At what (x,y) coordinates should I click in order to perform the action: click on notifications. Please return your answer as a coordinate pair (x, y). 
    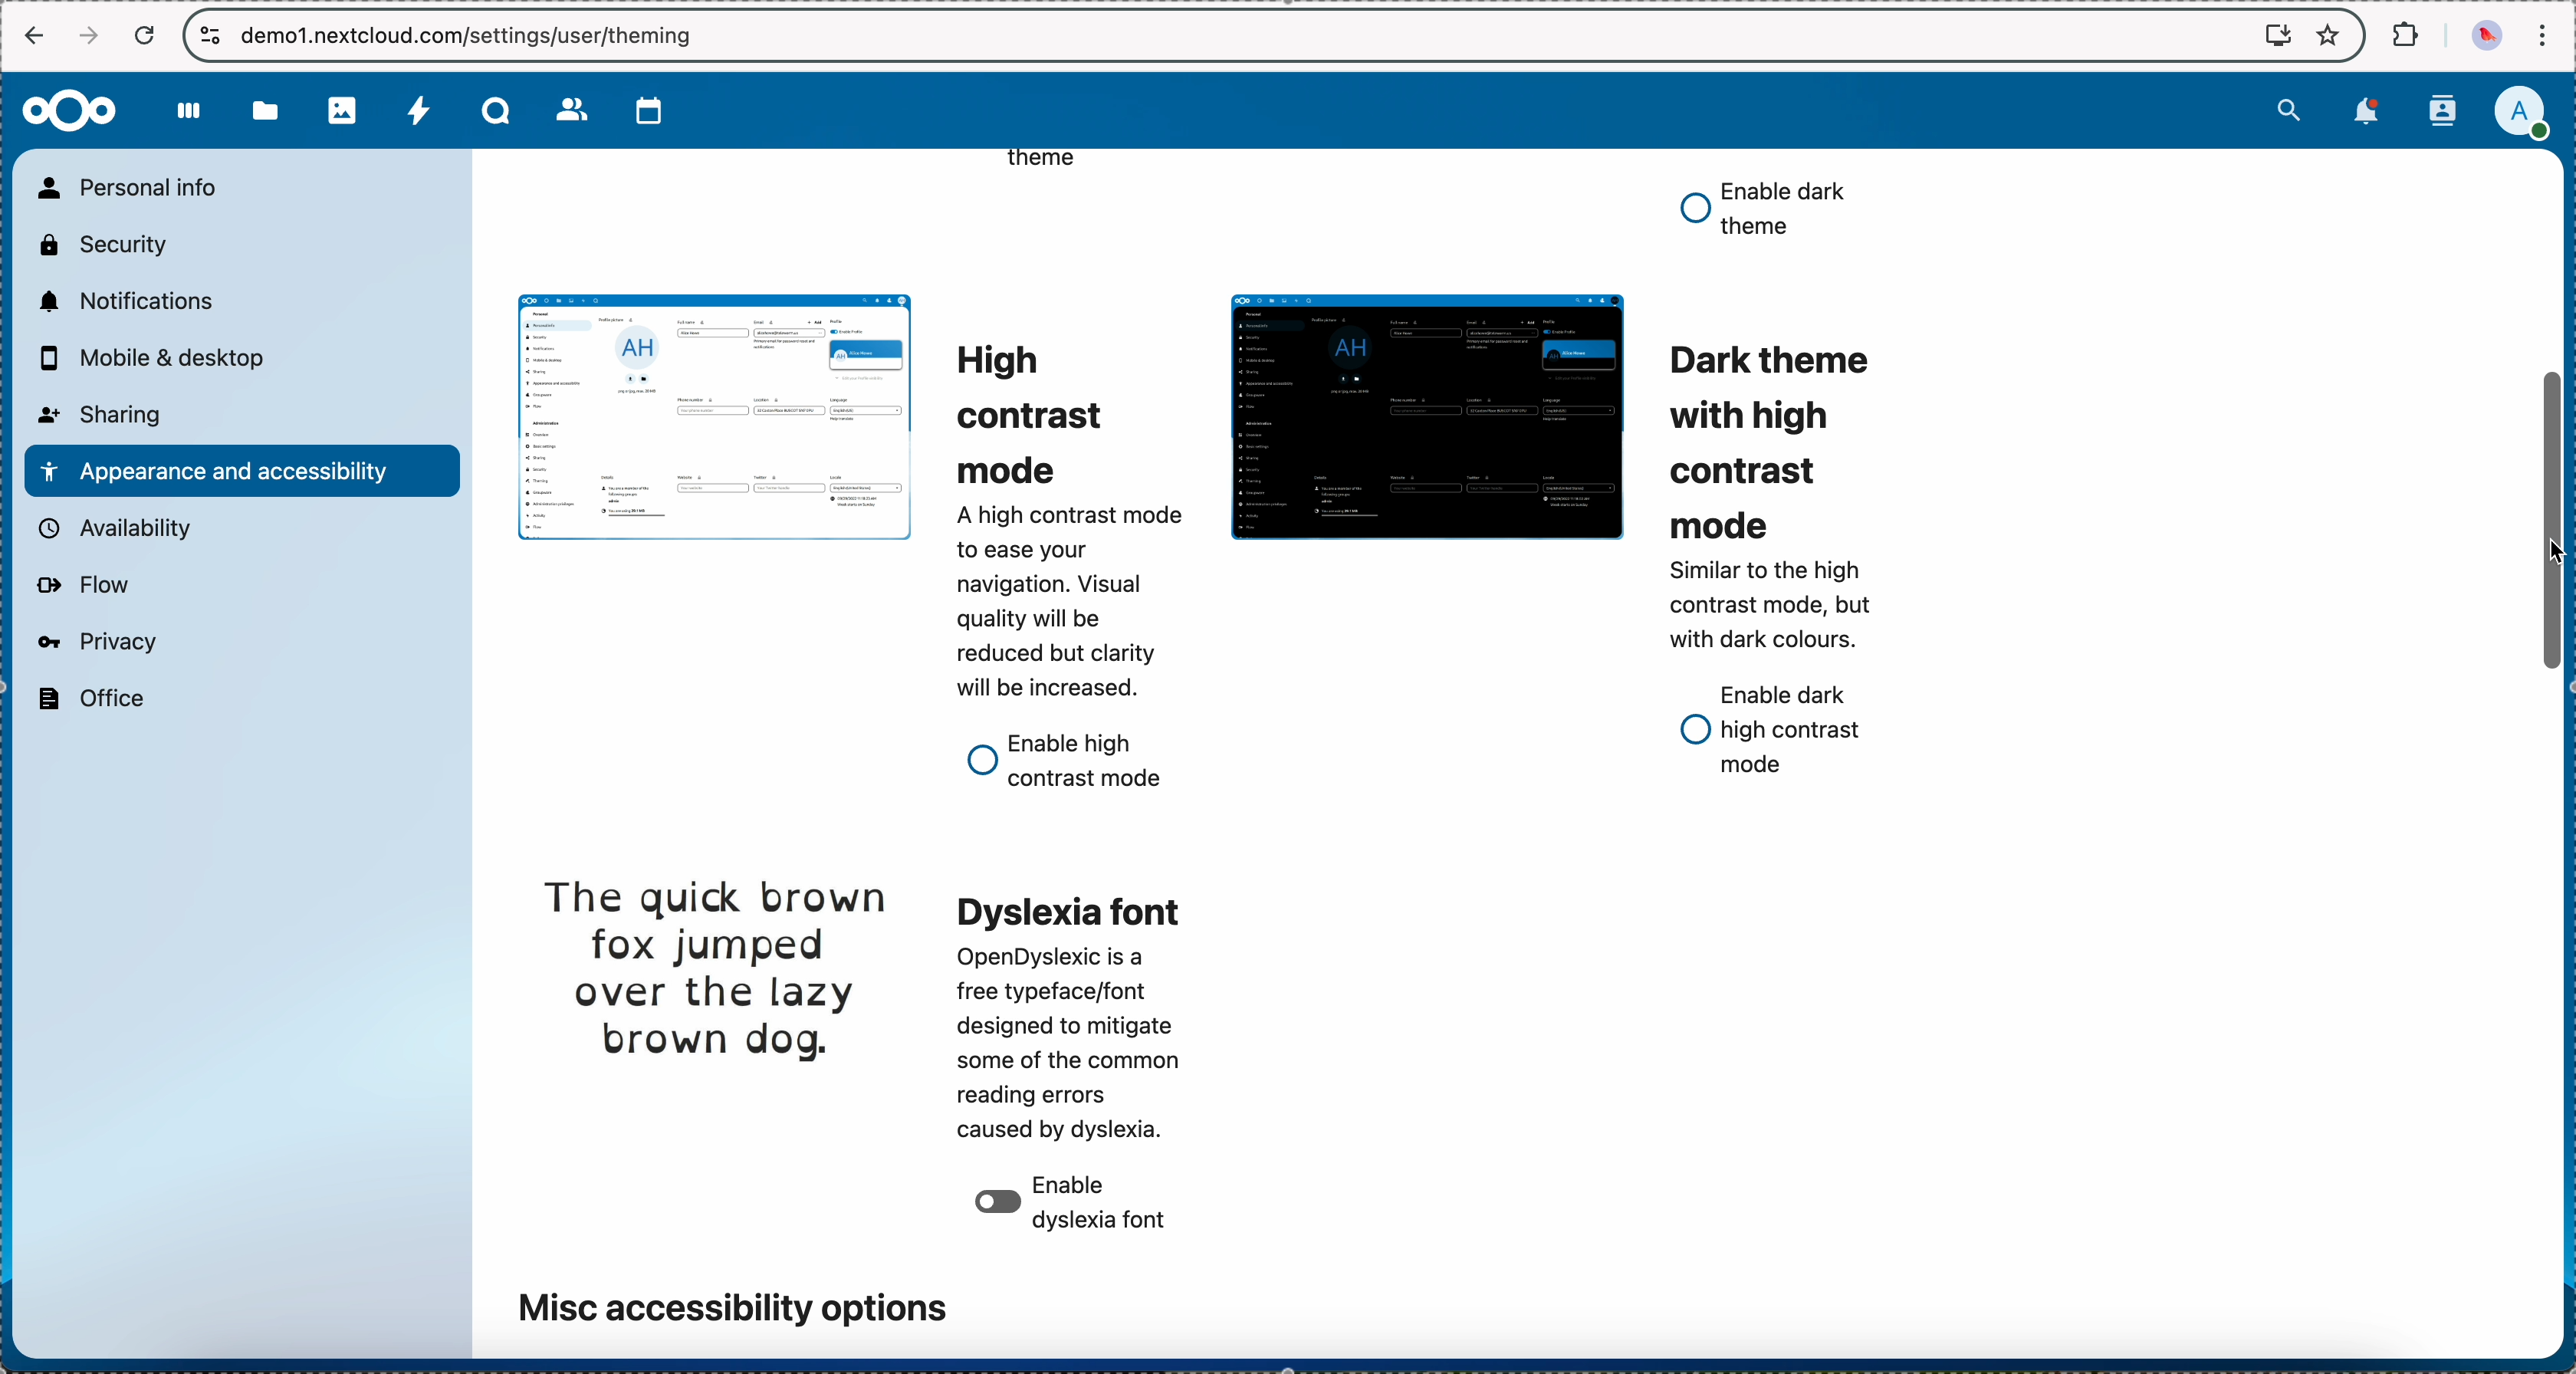
    Looking at the image, I should click on (129, 304).